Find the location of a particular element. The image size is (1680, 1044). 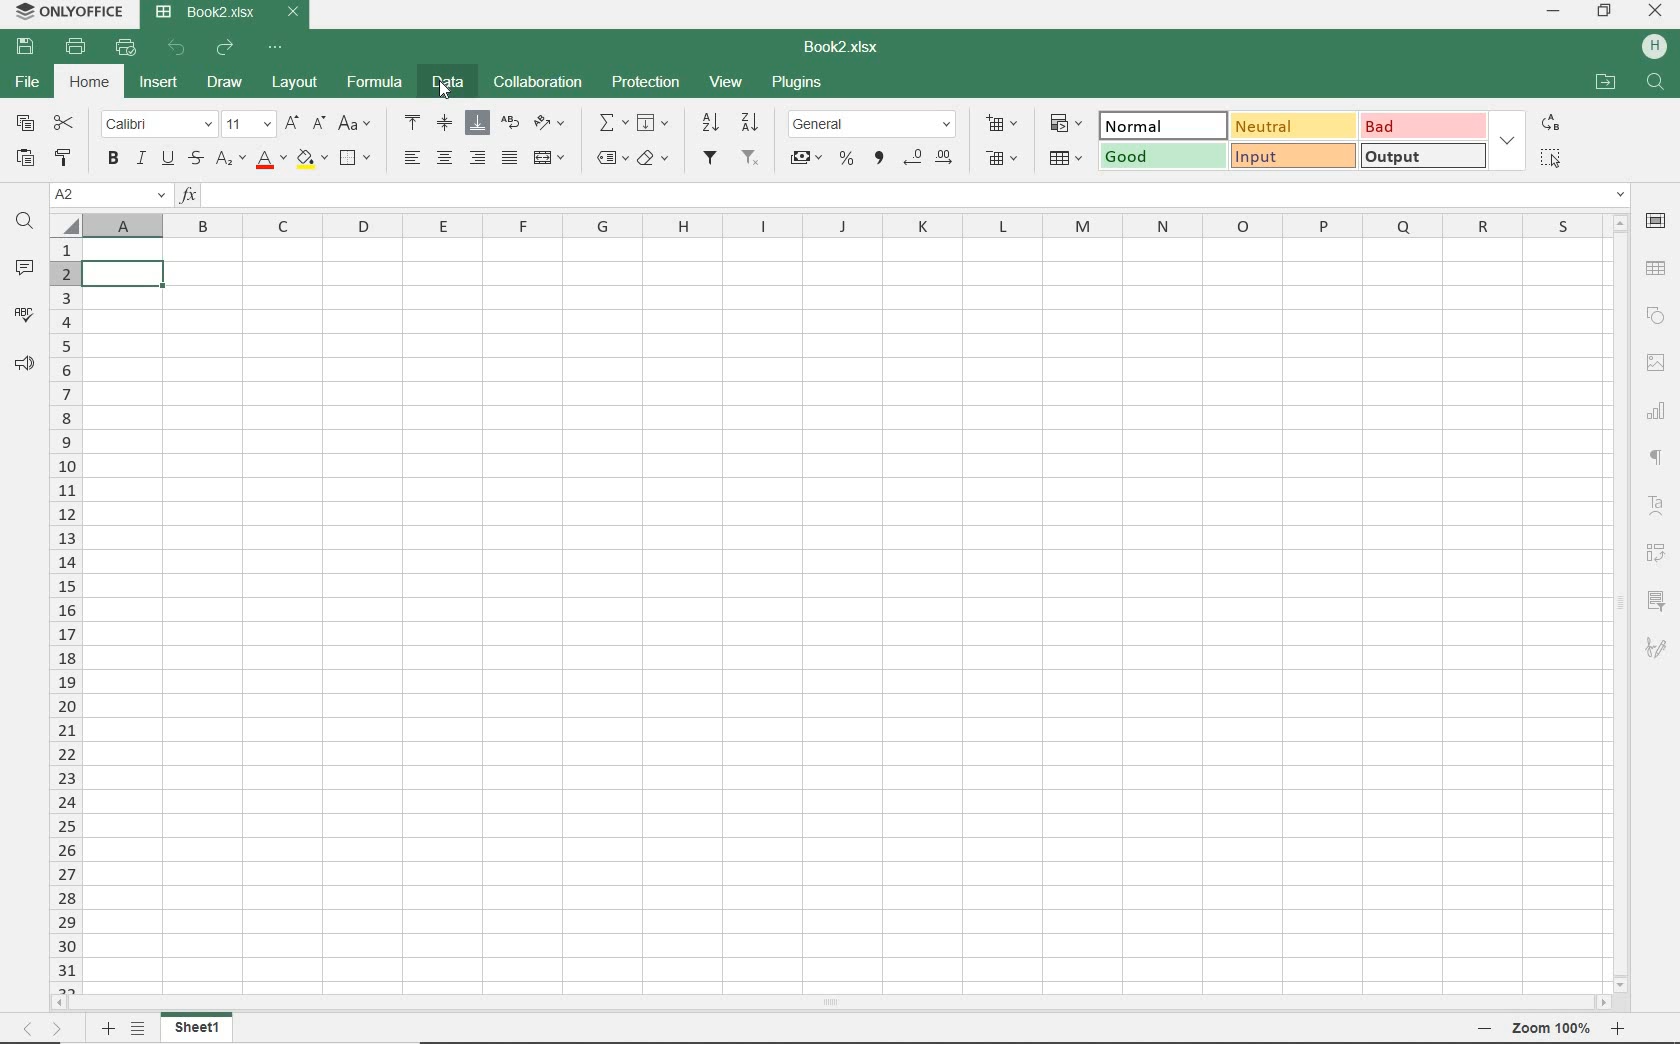

IMAGE is located at coordinates (1656, 362).